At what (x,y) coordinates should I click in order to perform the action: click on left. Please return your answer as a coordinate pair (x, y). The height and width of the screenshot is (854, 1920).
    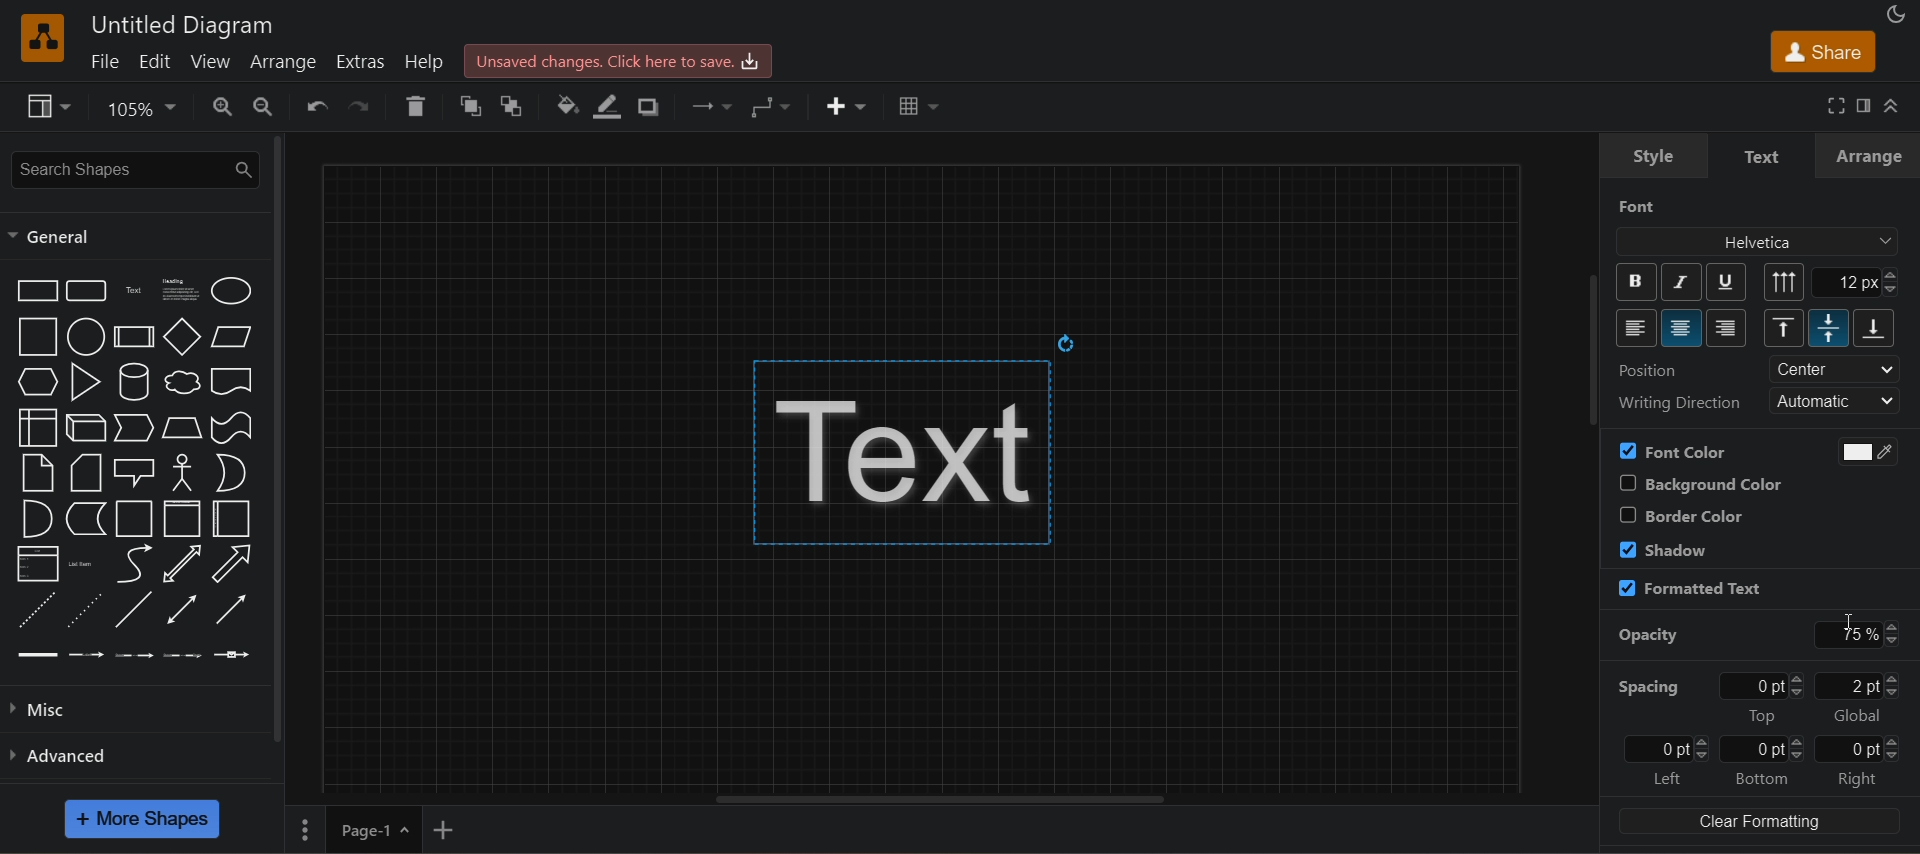
    Looking at the image, I should click on (1666, 779).